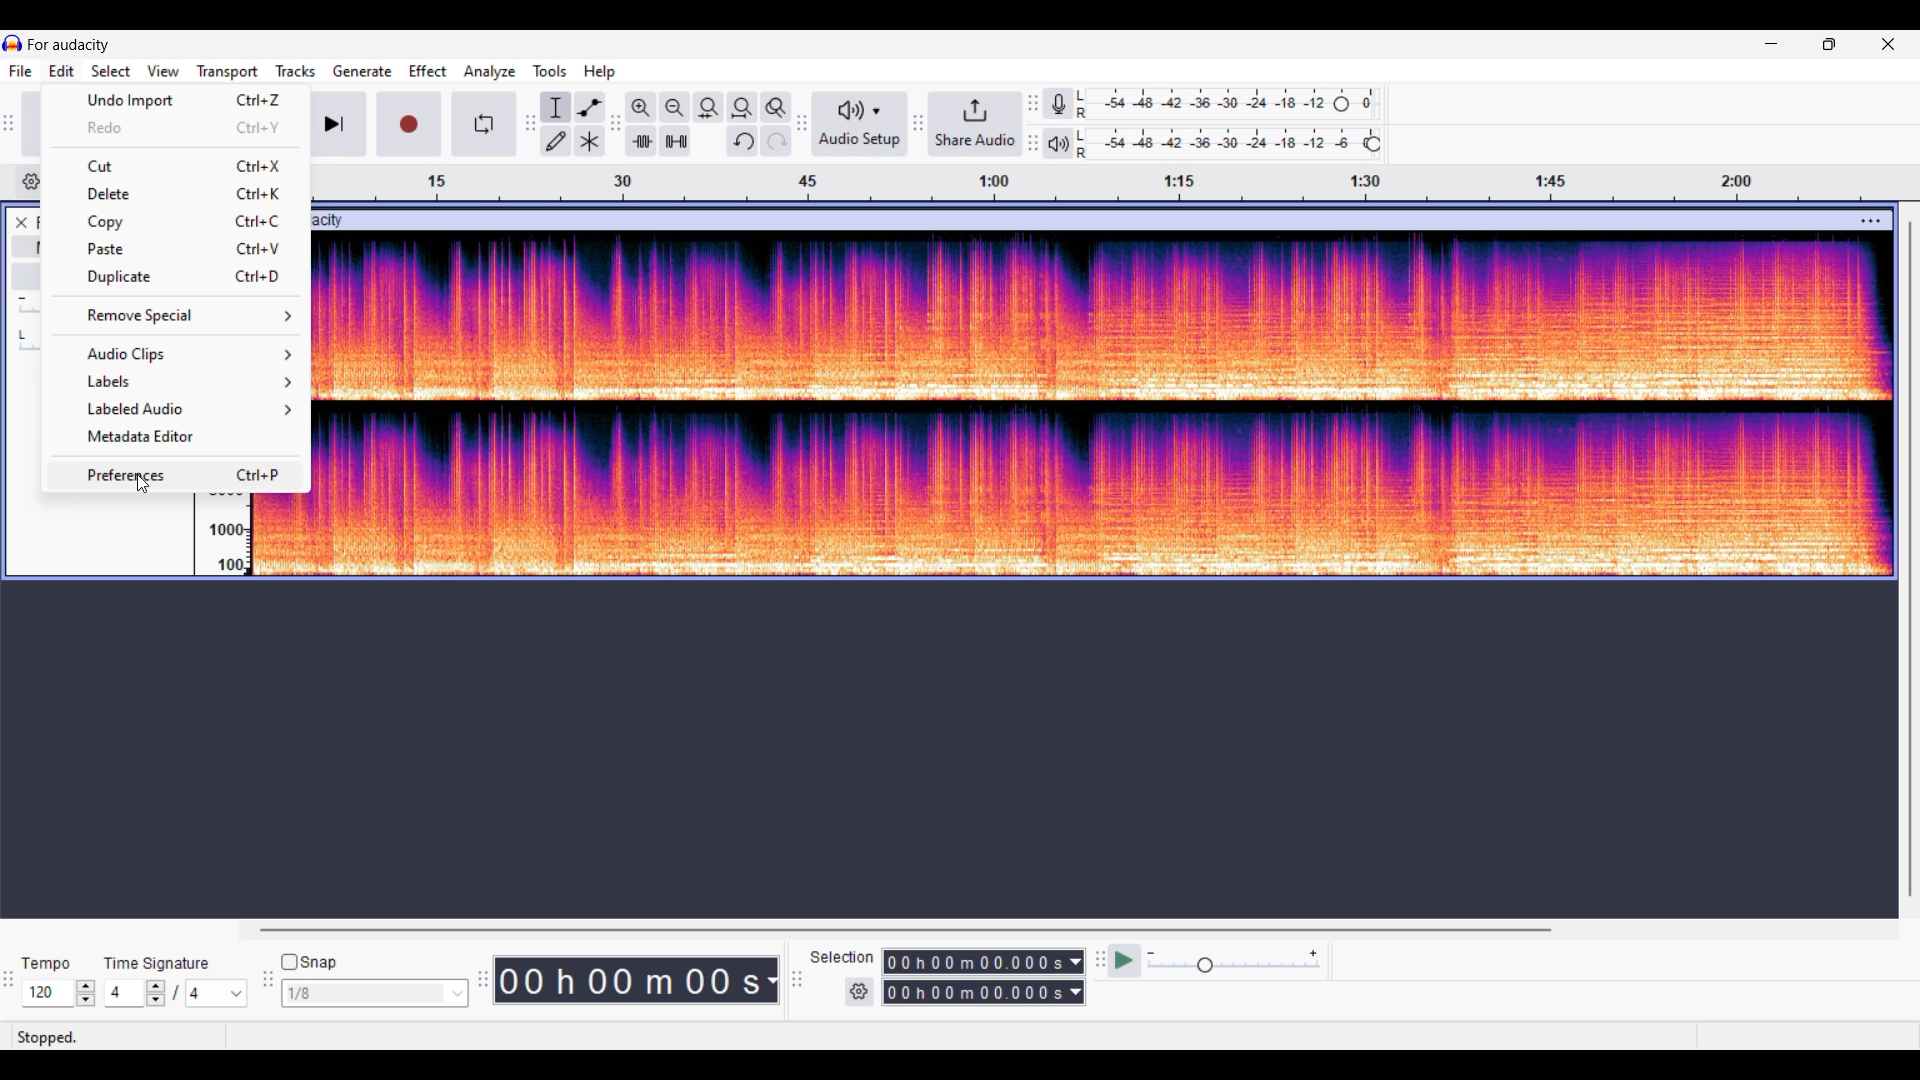 The width and height of the screenshot is (1920, 1080). Describe the element at coordinates (590, 108) in the screenshot. I see `Envelop tool` at that location.